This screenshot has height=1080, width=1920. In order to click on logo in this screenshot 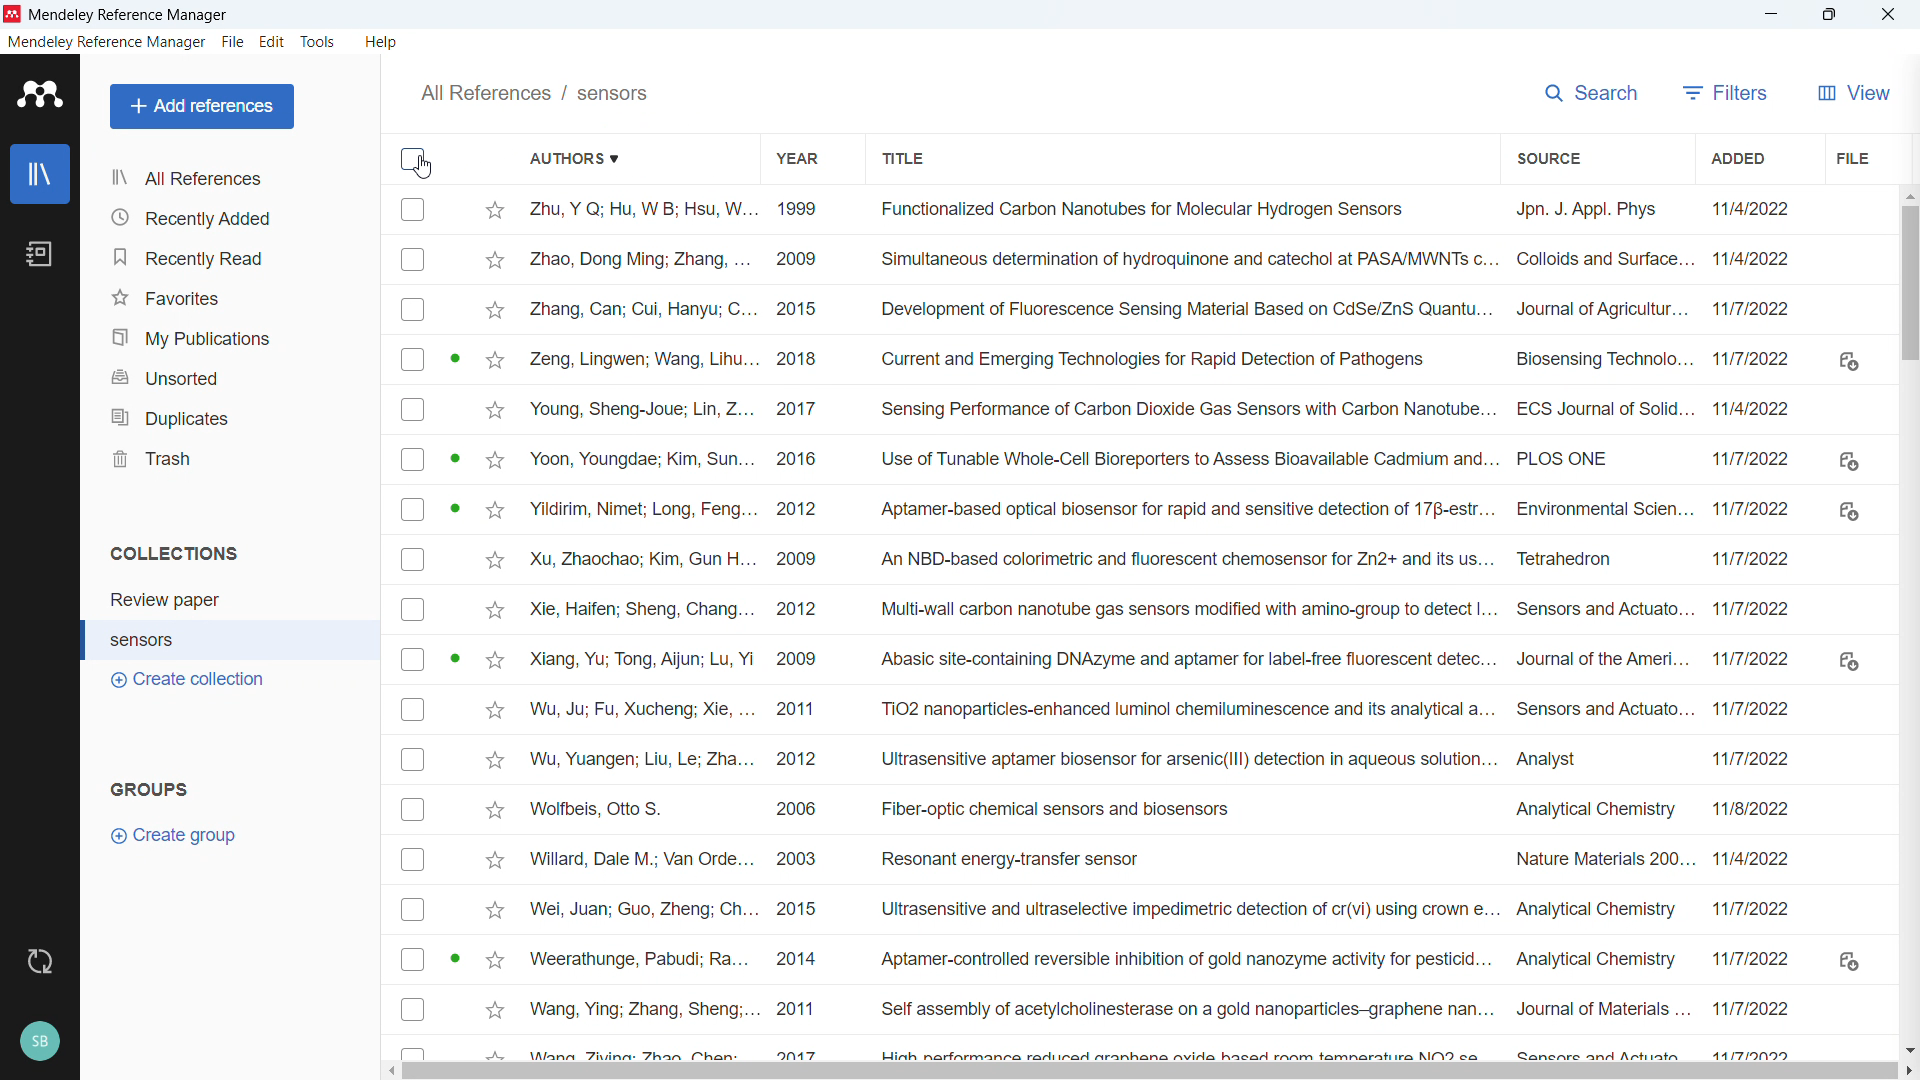, I will do `click(41, 94)`.